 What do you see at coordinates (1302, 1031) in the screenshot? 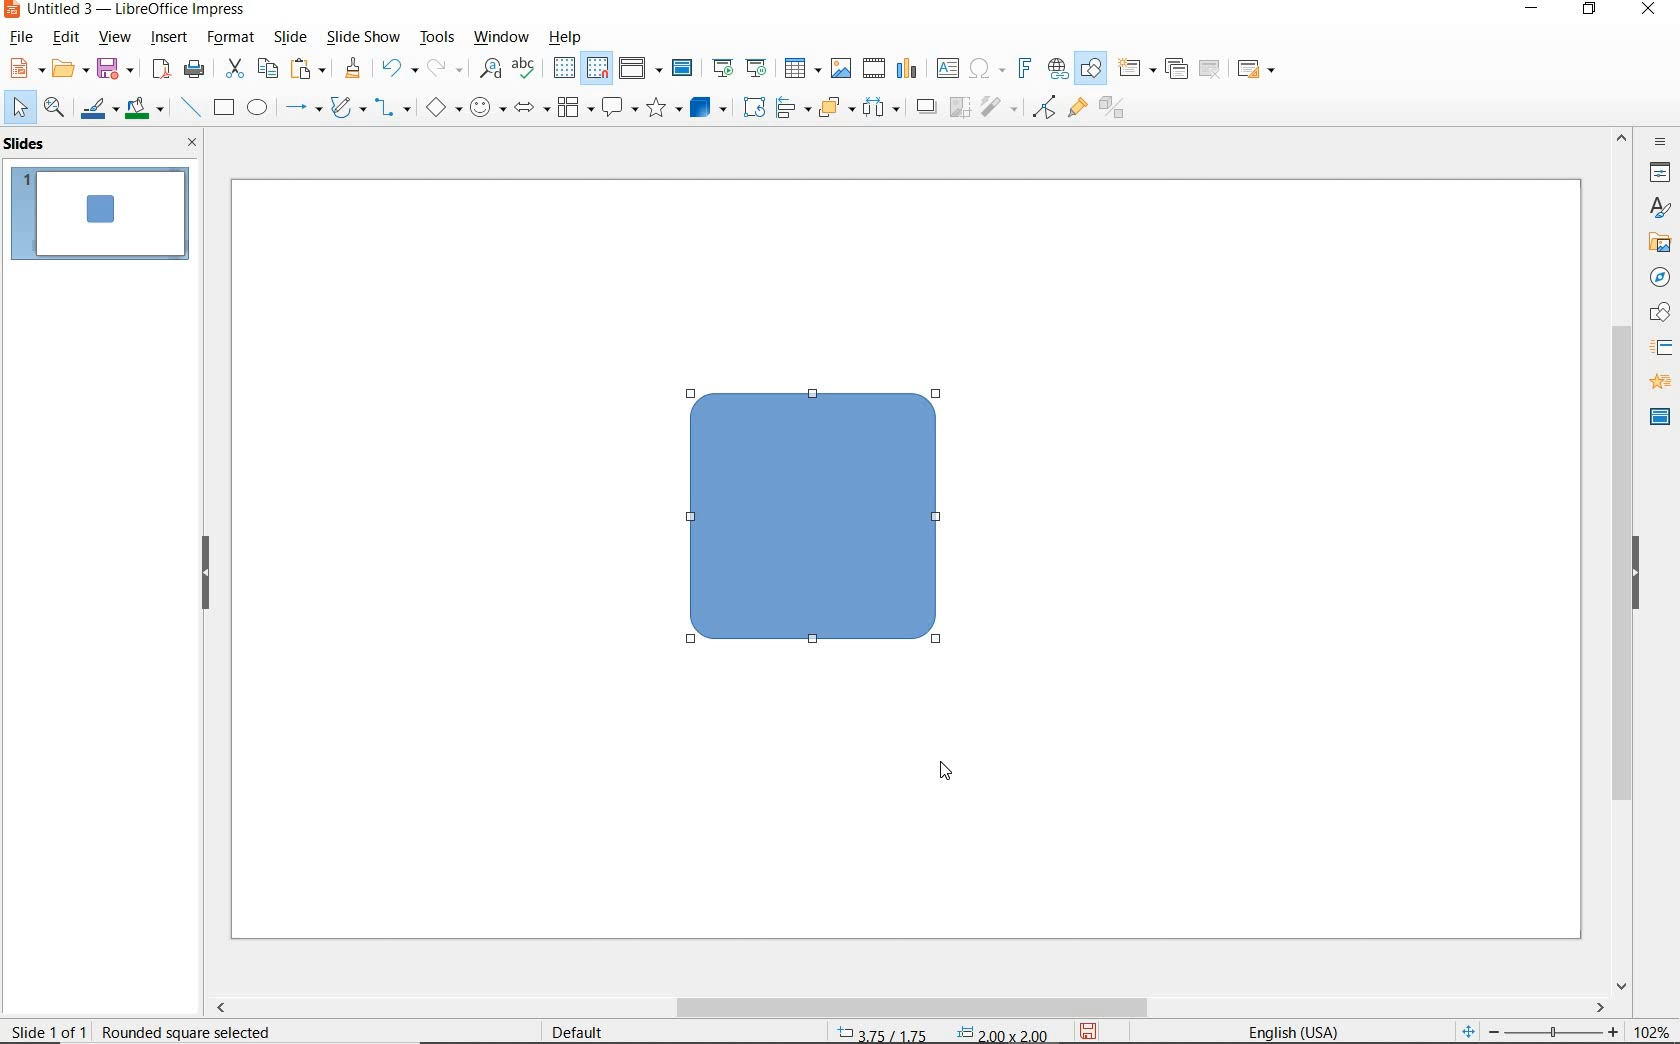
I see `text language` at bounding box center [1302, 1031].